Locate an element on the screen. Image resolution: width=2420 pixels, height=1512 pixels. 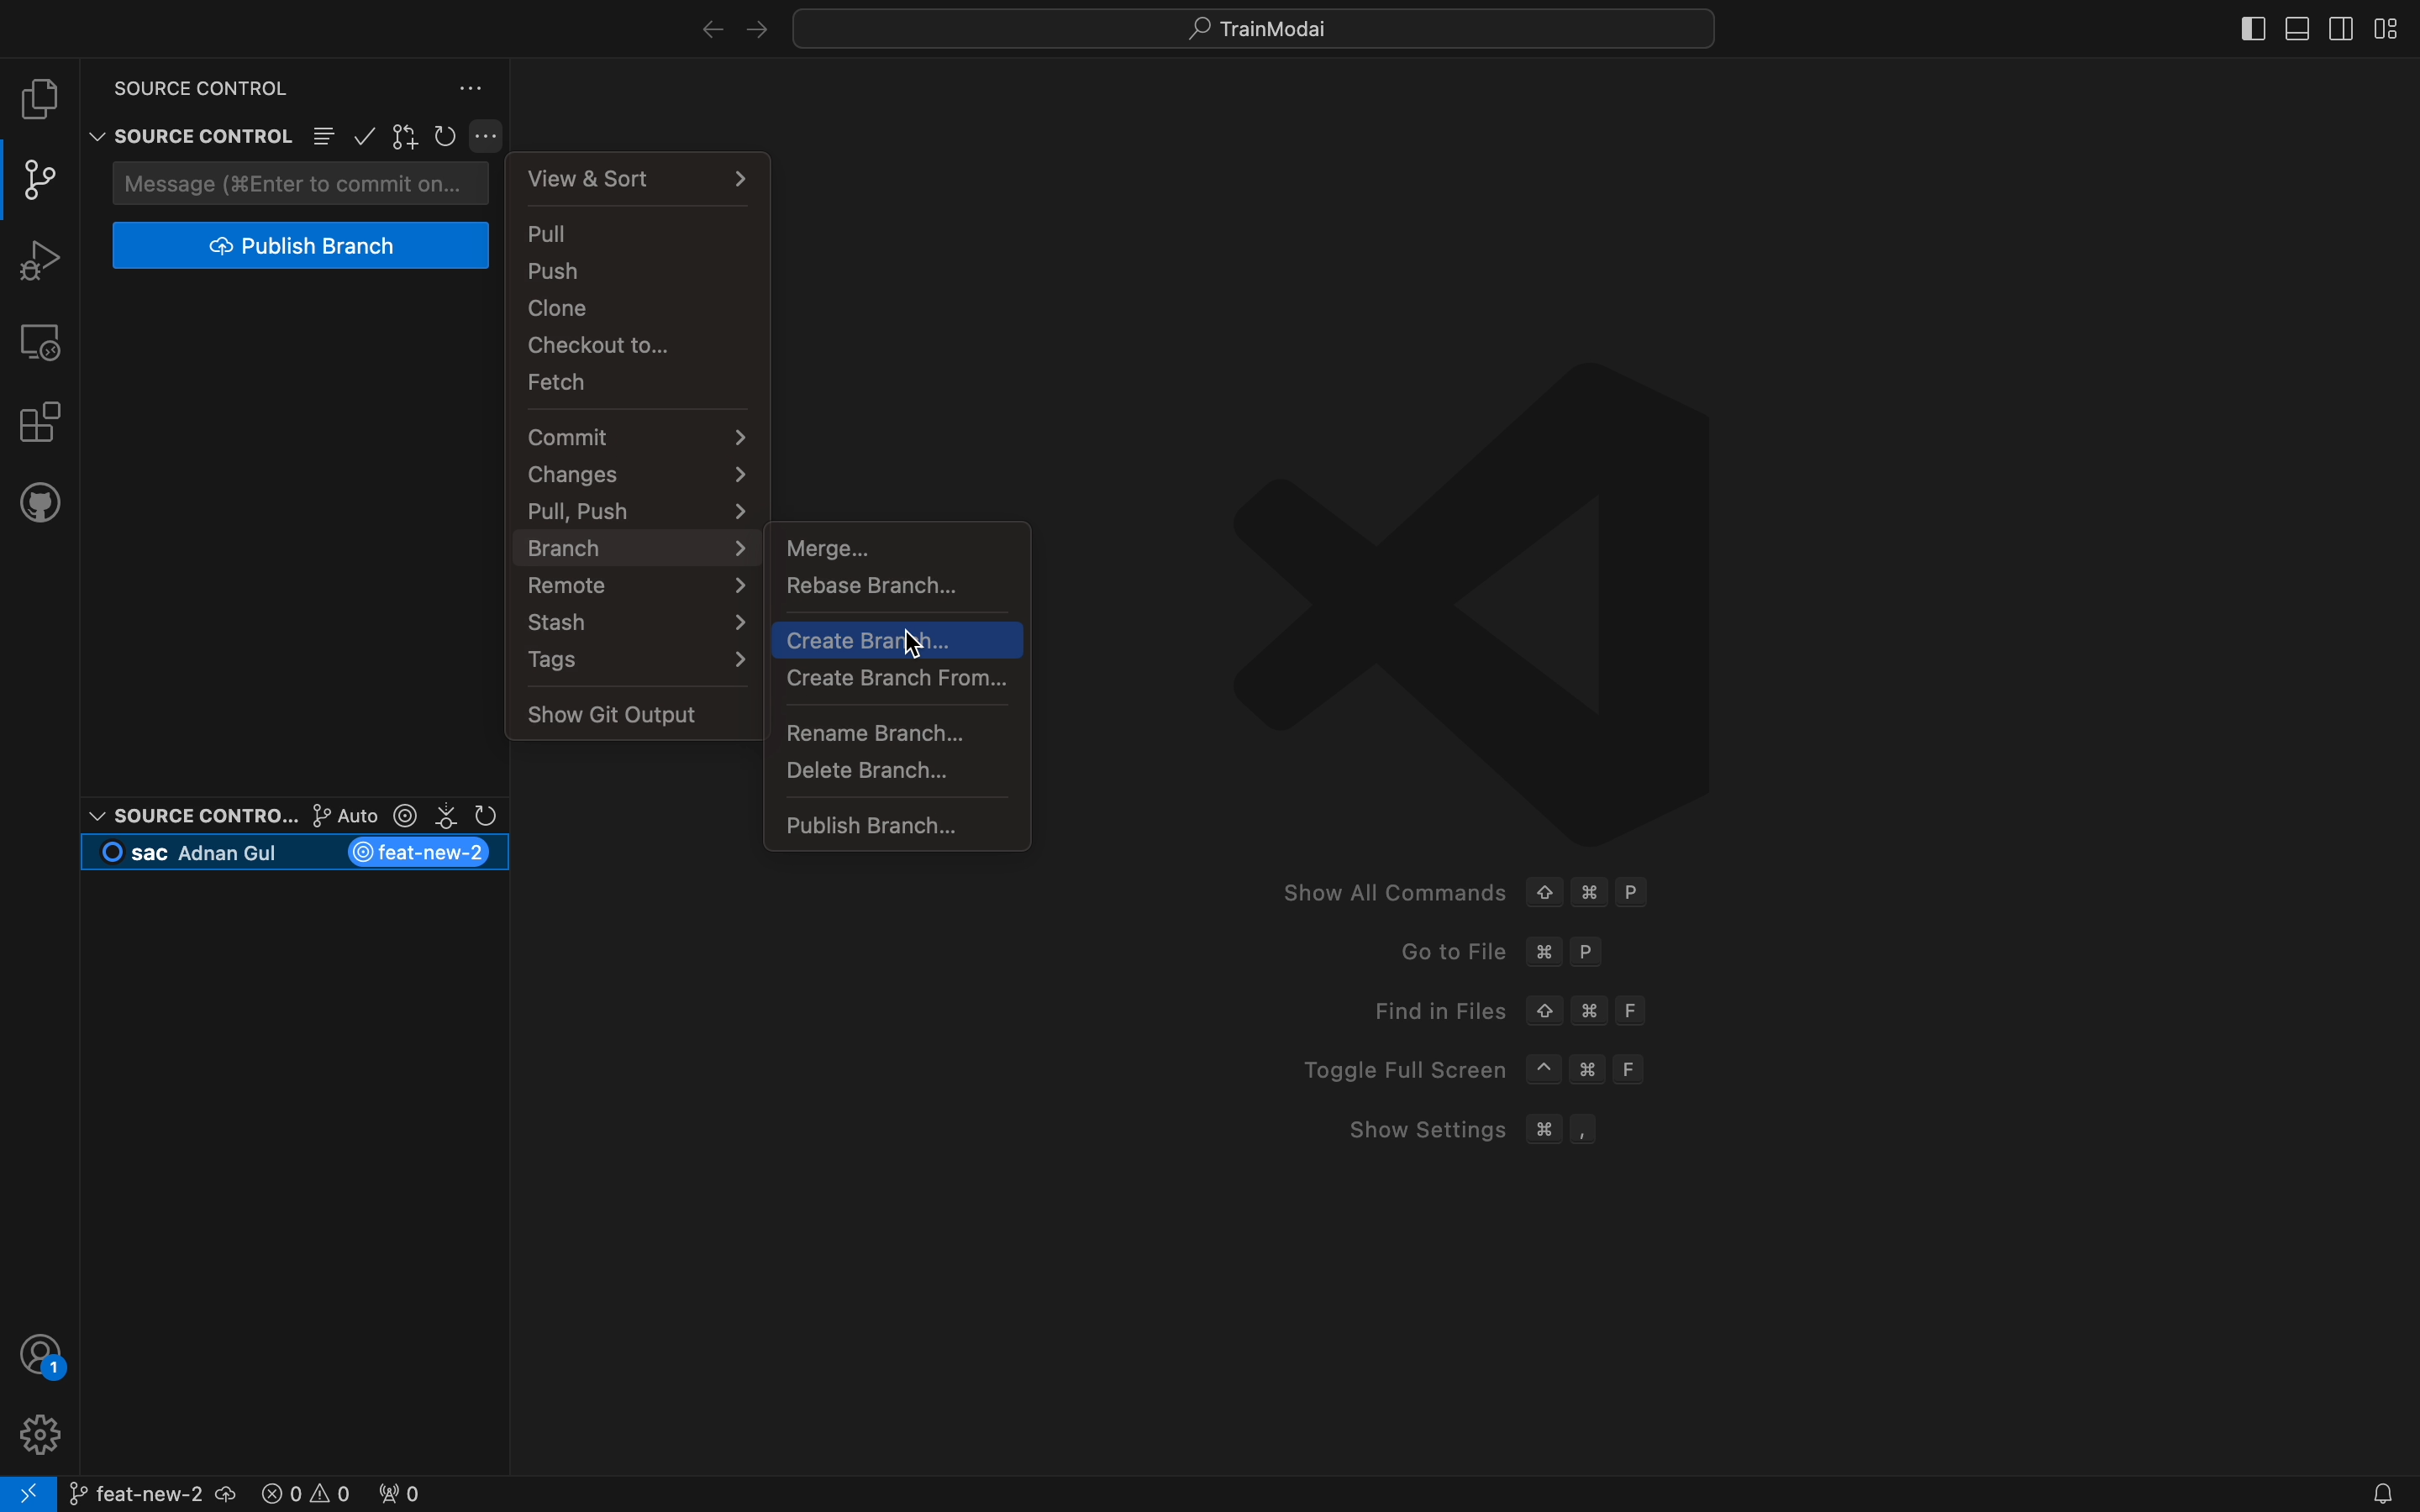
view and sort is located at coordinates (645, 174).